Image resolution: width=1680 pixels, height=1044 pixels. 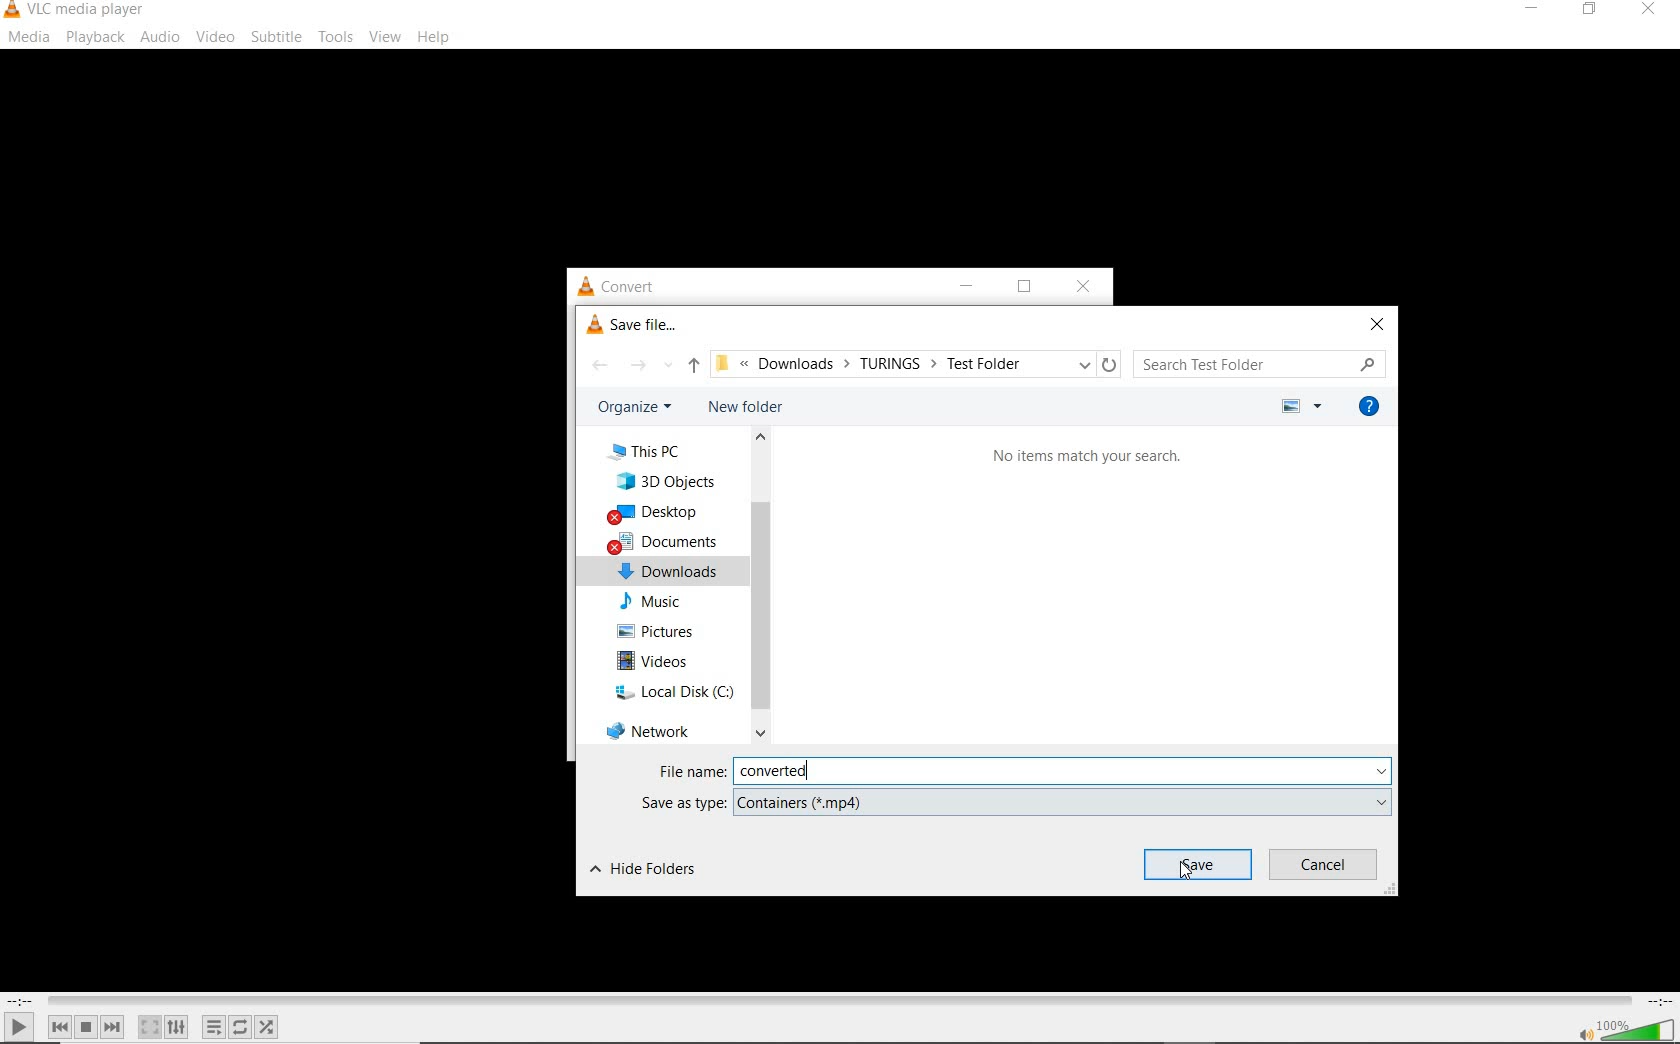 What do you see at coordinates (1110, 364) in the screenshot?
I see `refresh "downloads"` at bounding box center [1110, 364].